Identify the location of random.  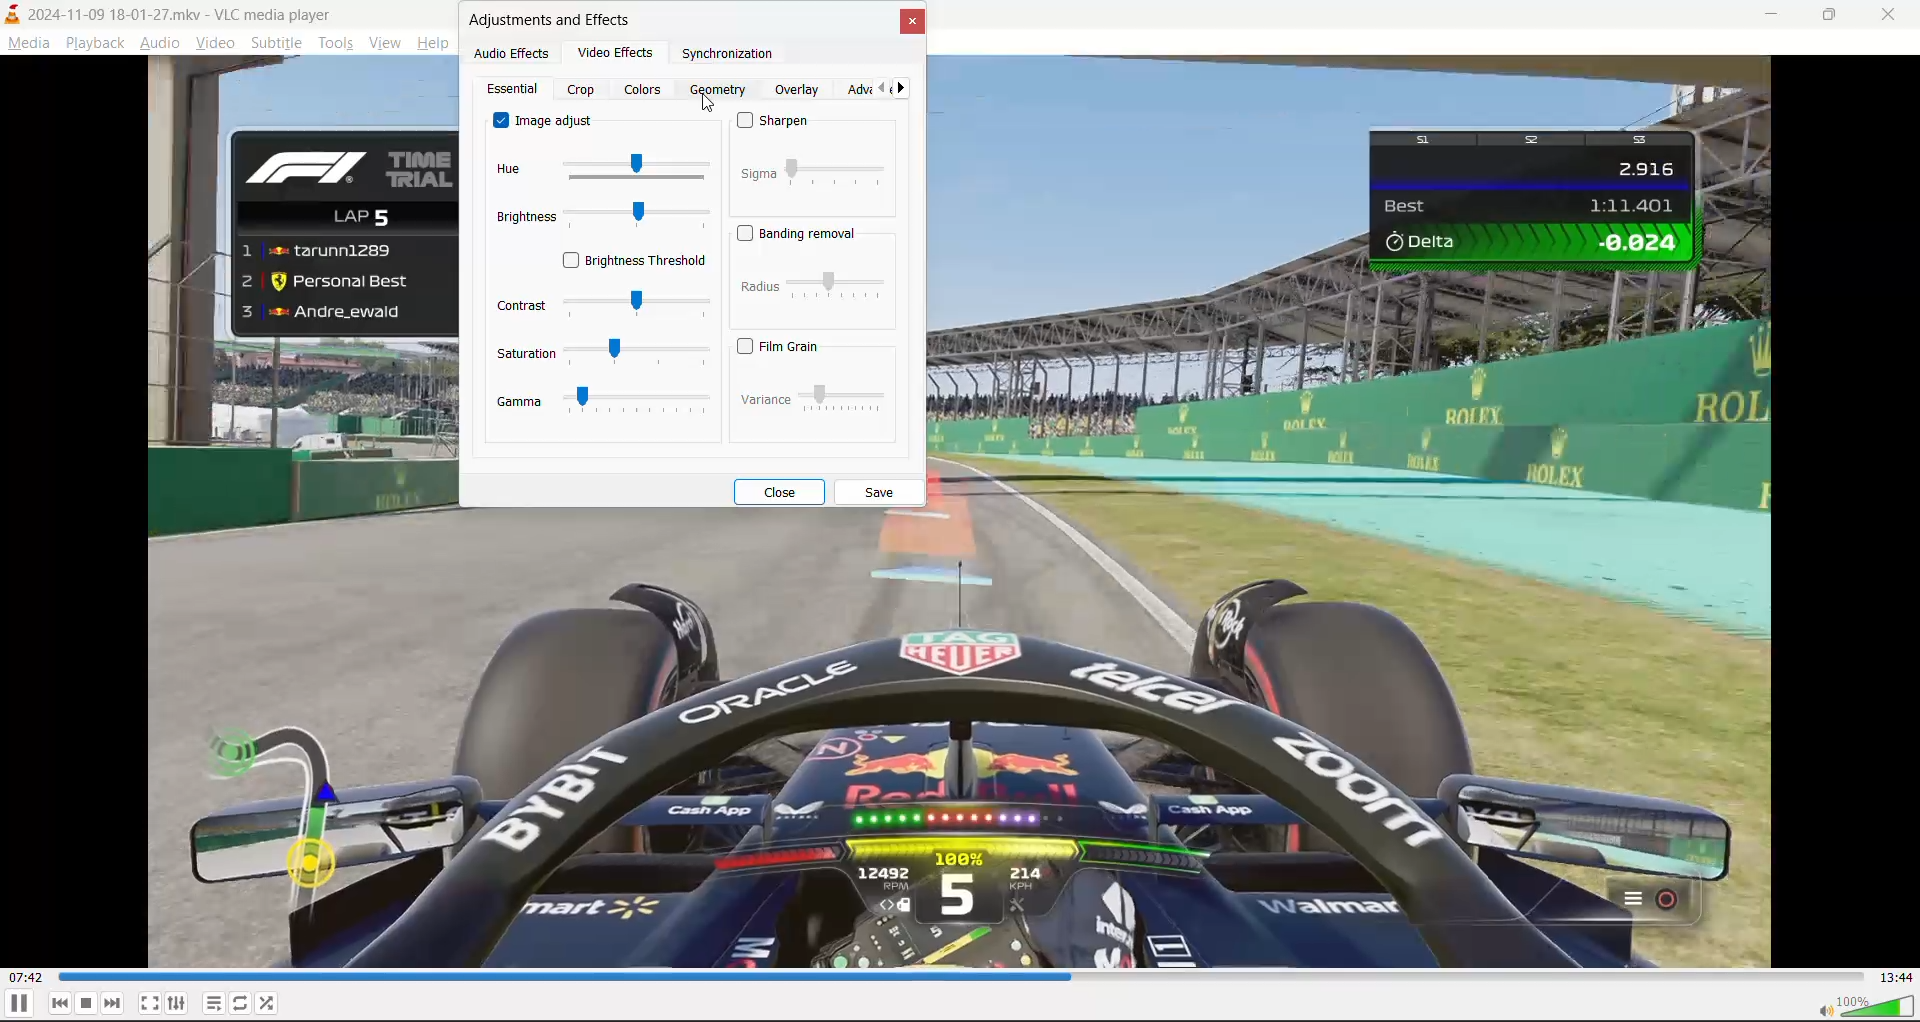
(269, 1001).